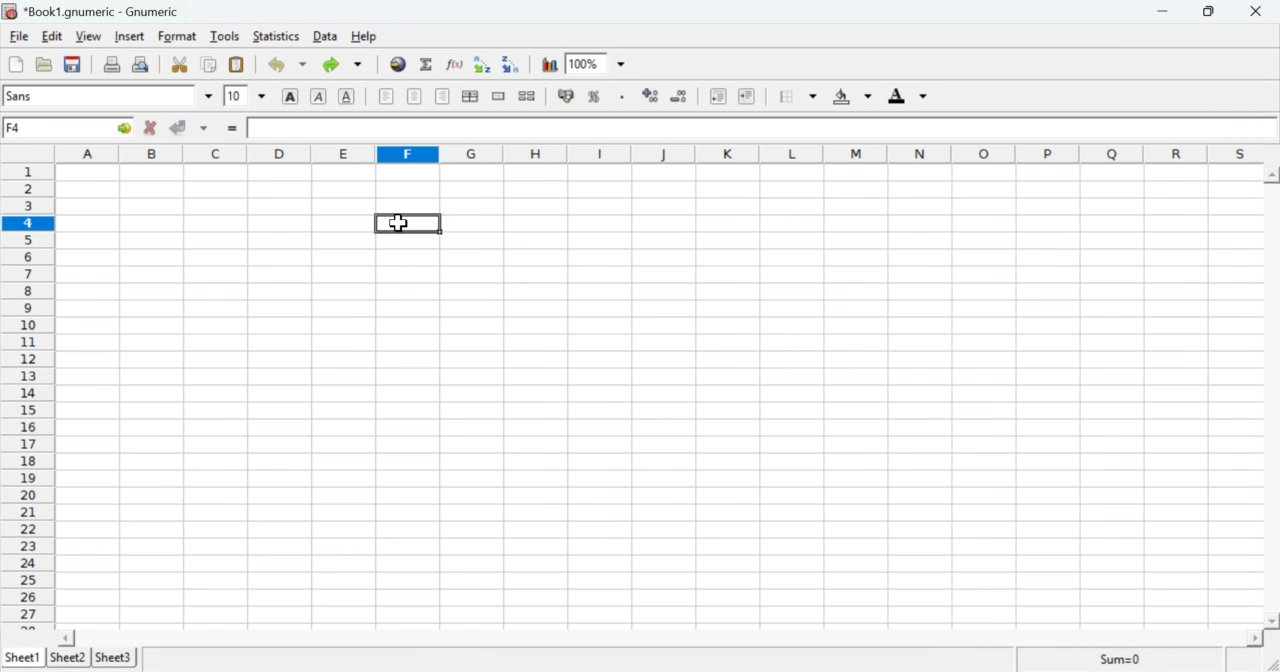 This screenshot has width=1280, height=672. What do you see at coordinates (386, 97) in the screenshot?
I see `Align left` at bounding box center [386, 97].